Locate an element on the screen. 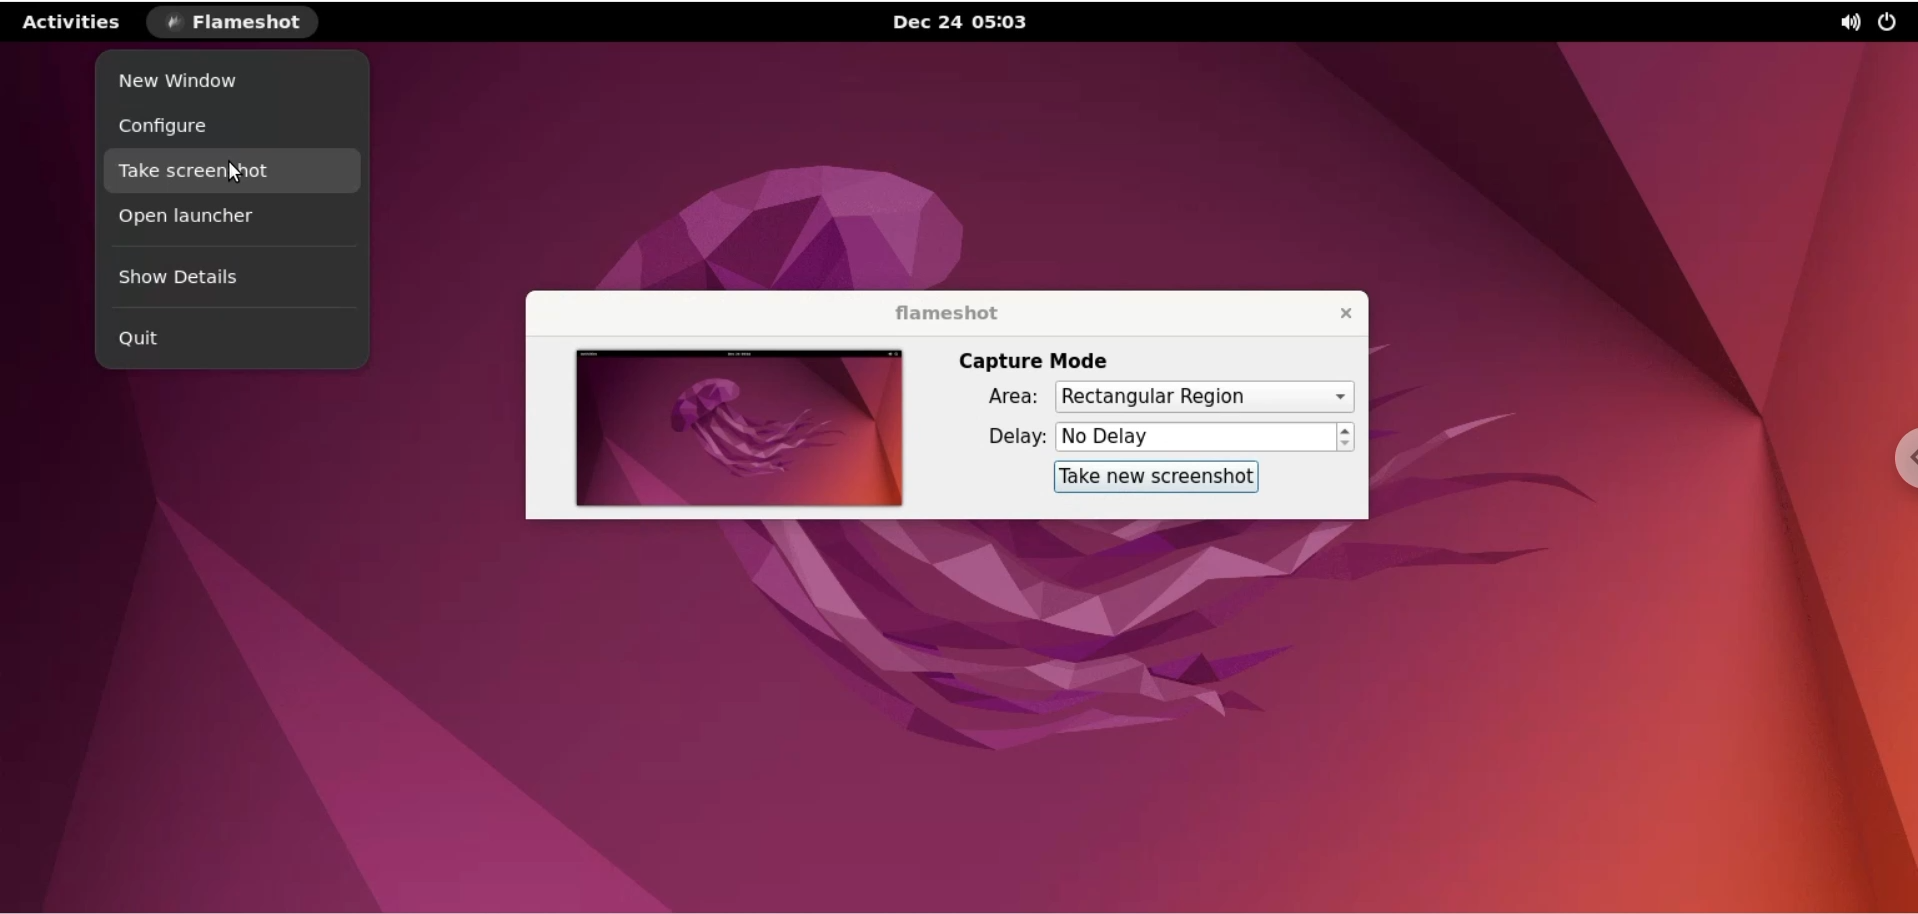 This screenshot has height=914, width=1918. flameshot  is located at coordinates (944, 317).